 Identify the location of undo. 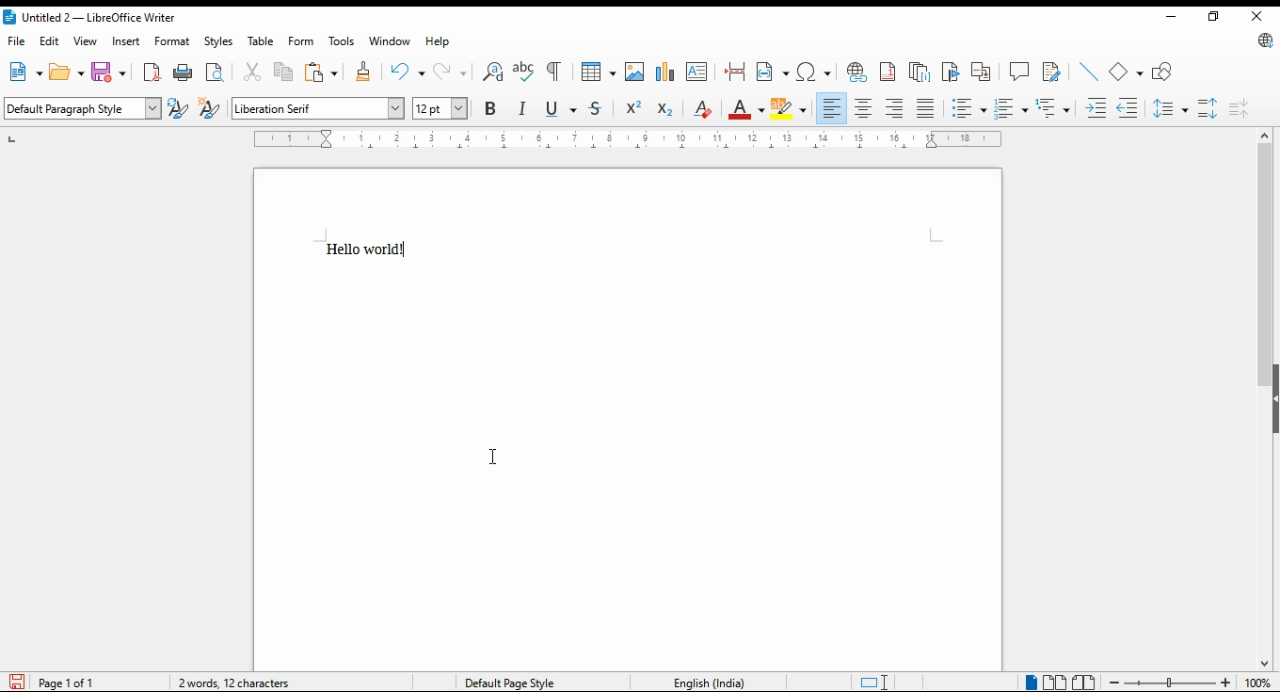
(408, 72).